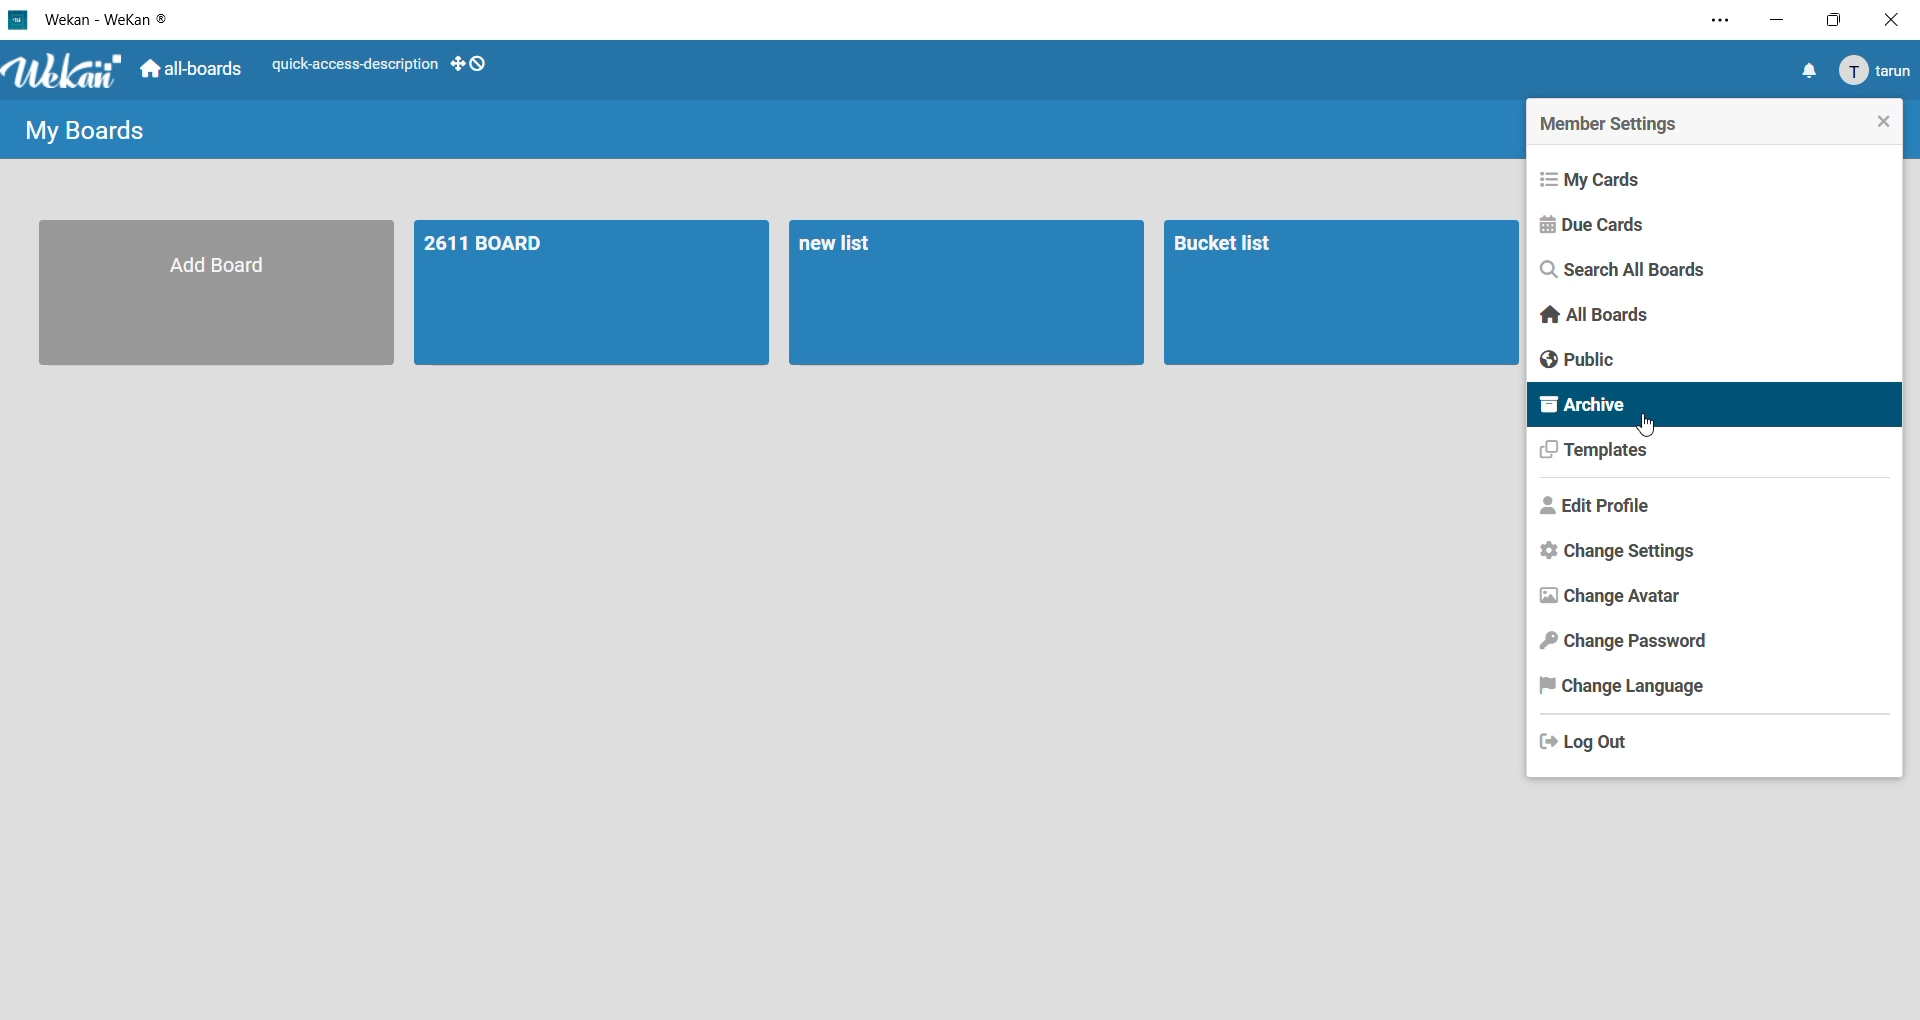  Describe the element at coordinates (18, 18) in the screenshot. I see `wekan logo` at that location.